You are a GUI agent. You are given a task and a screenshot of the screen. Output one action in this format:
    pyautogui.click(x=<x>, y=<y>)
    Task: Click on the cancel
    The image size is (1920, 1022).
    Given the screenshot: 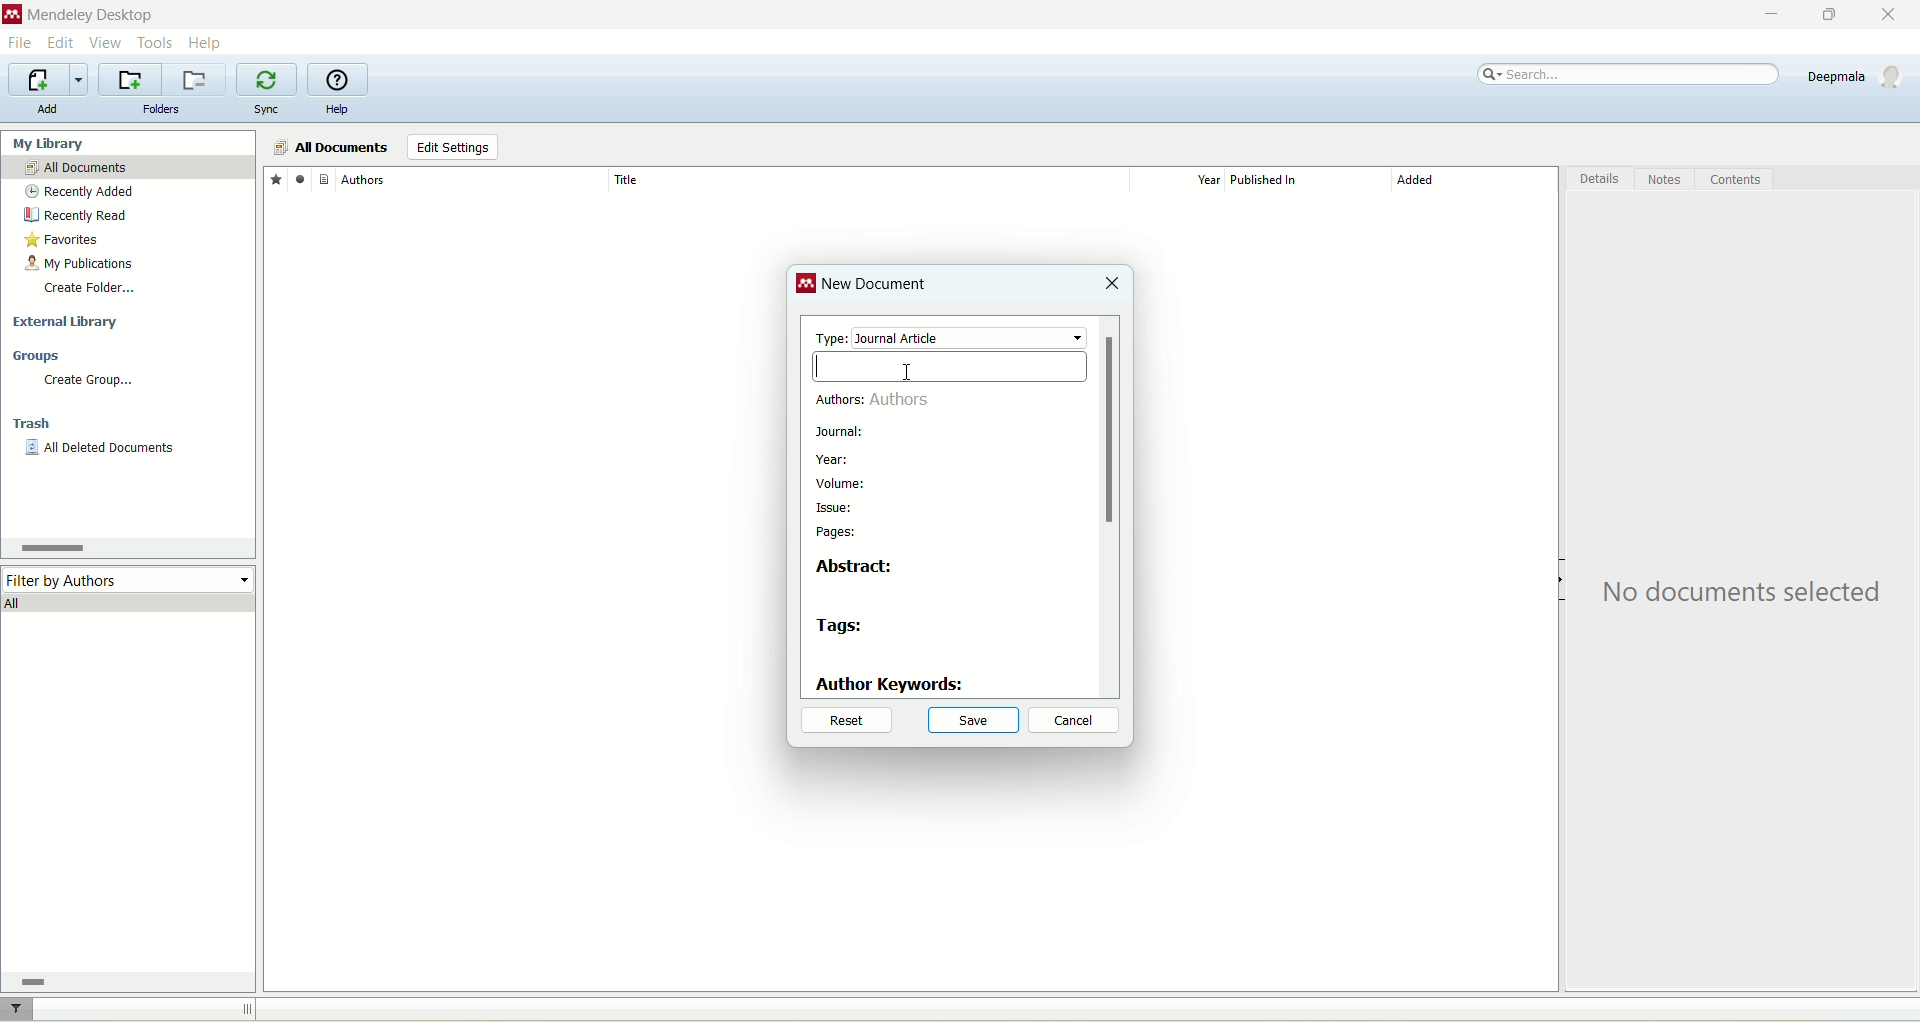 What is the action you would take?
    pyautogui.click(x=1075, y=721)
    